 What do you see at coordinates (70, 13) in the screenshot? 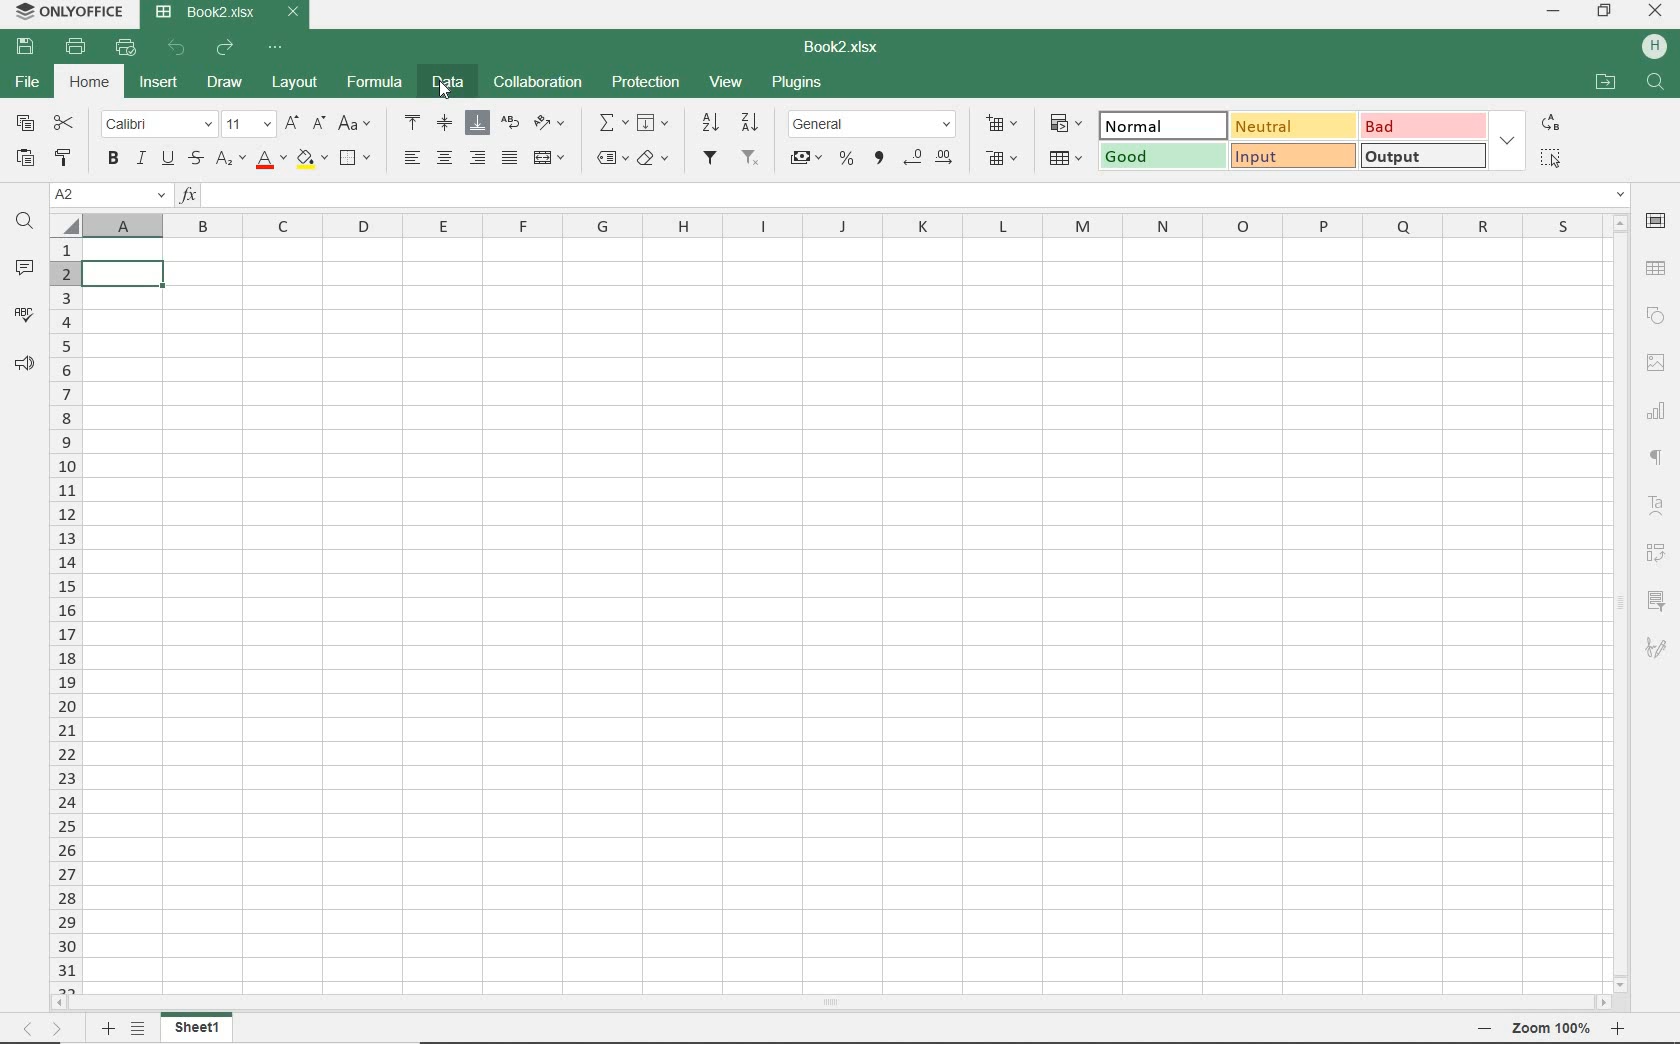
I see `system name` at bounding box center [70, 13].